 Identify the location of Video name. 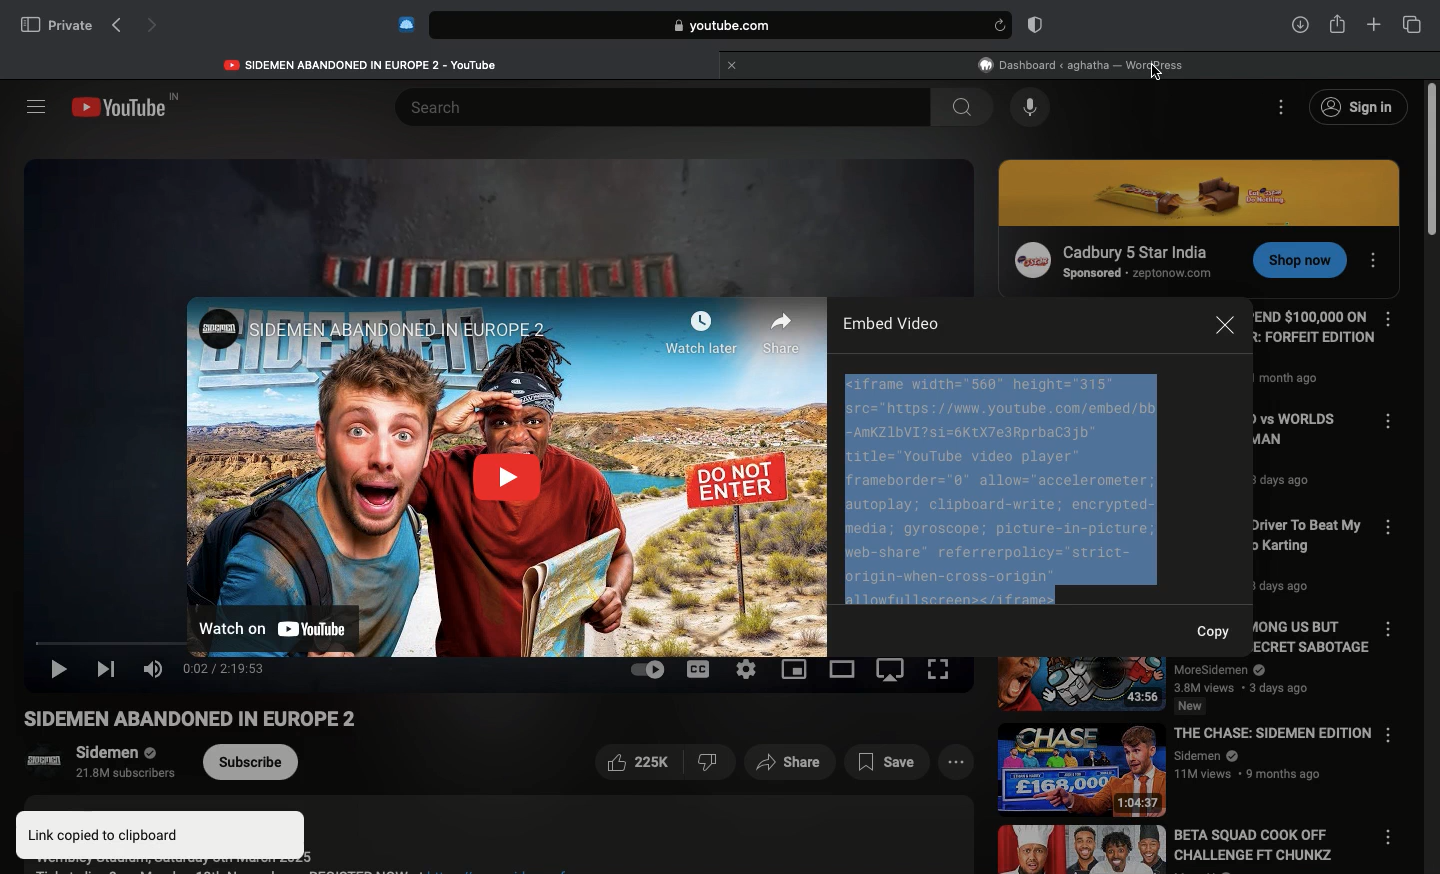
(1187, 766).